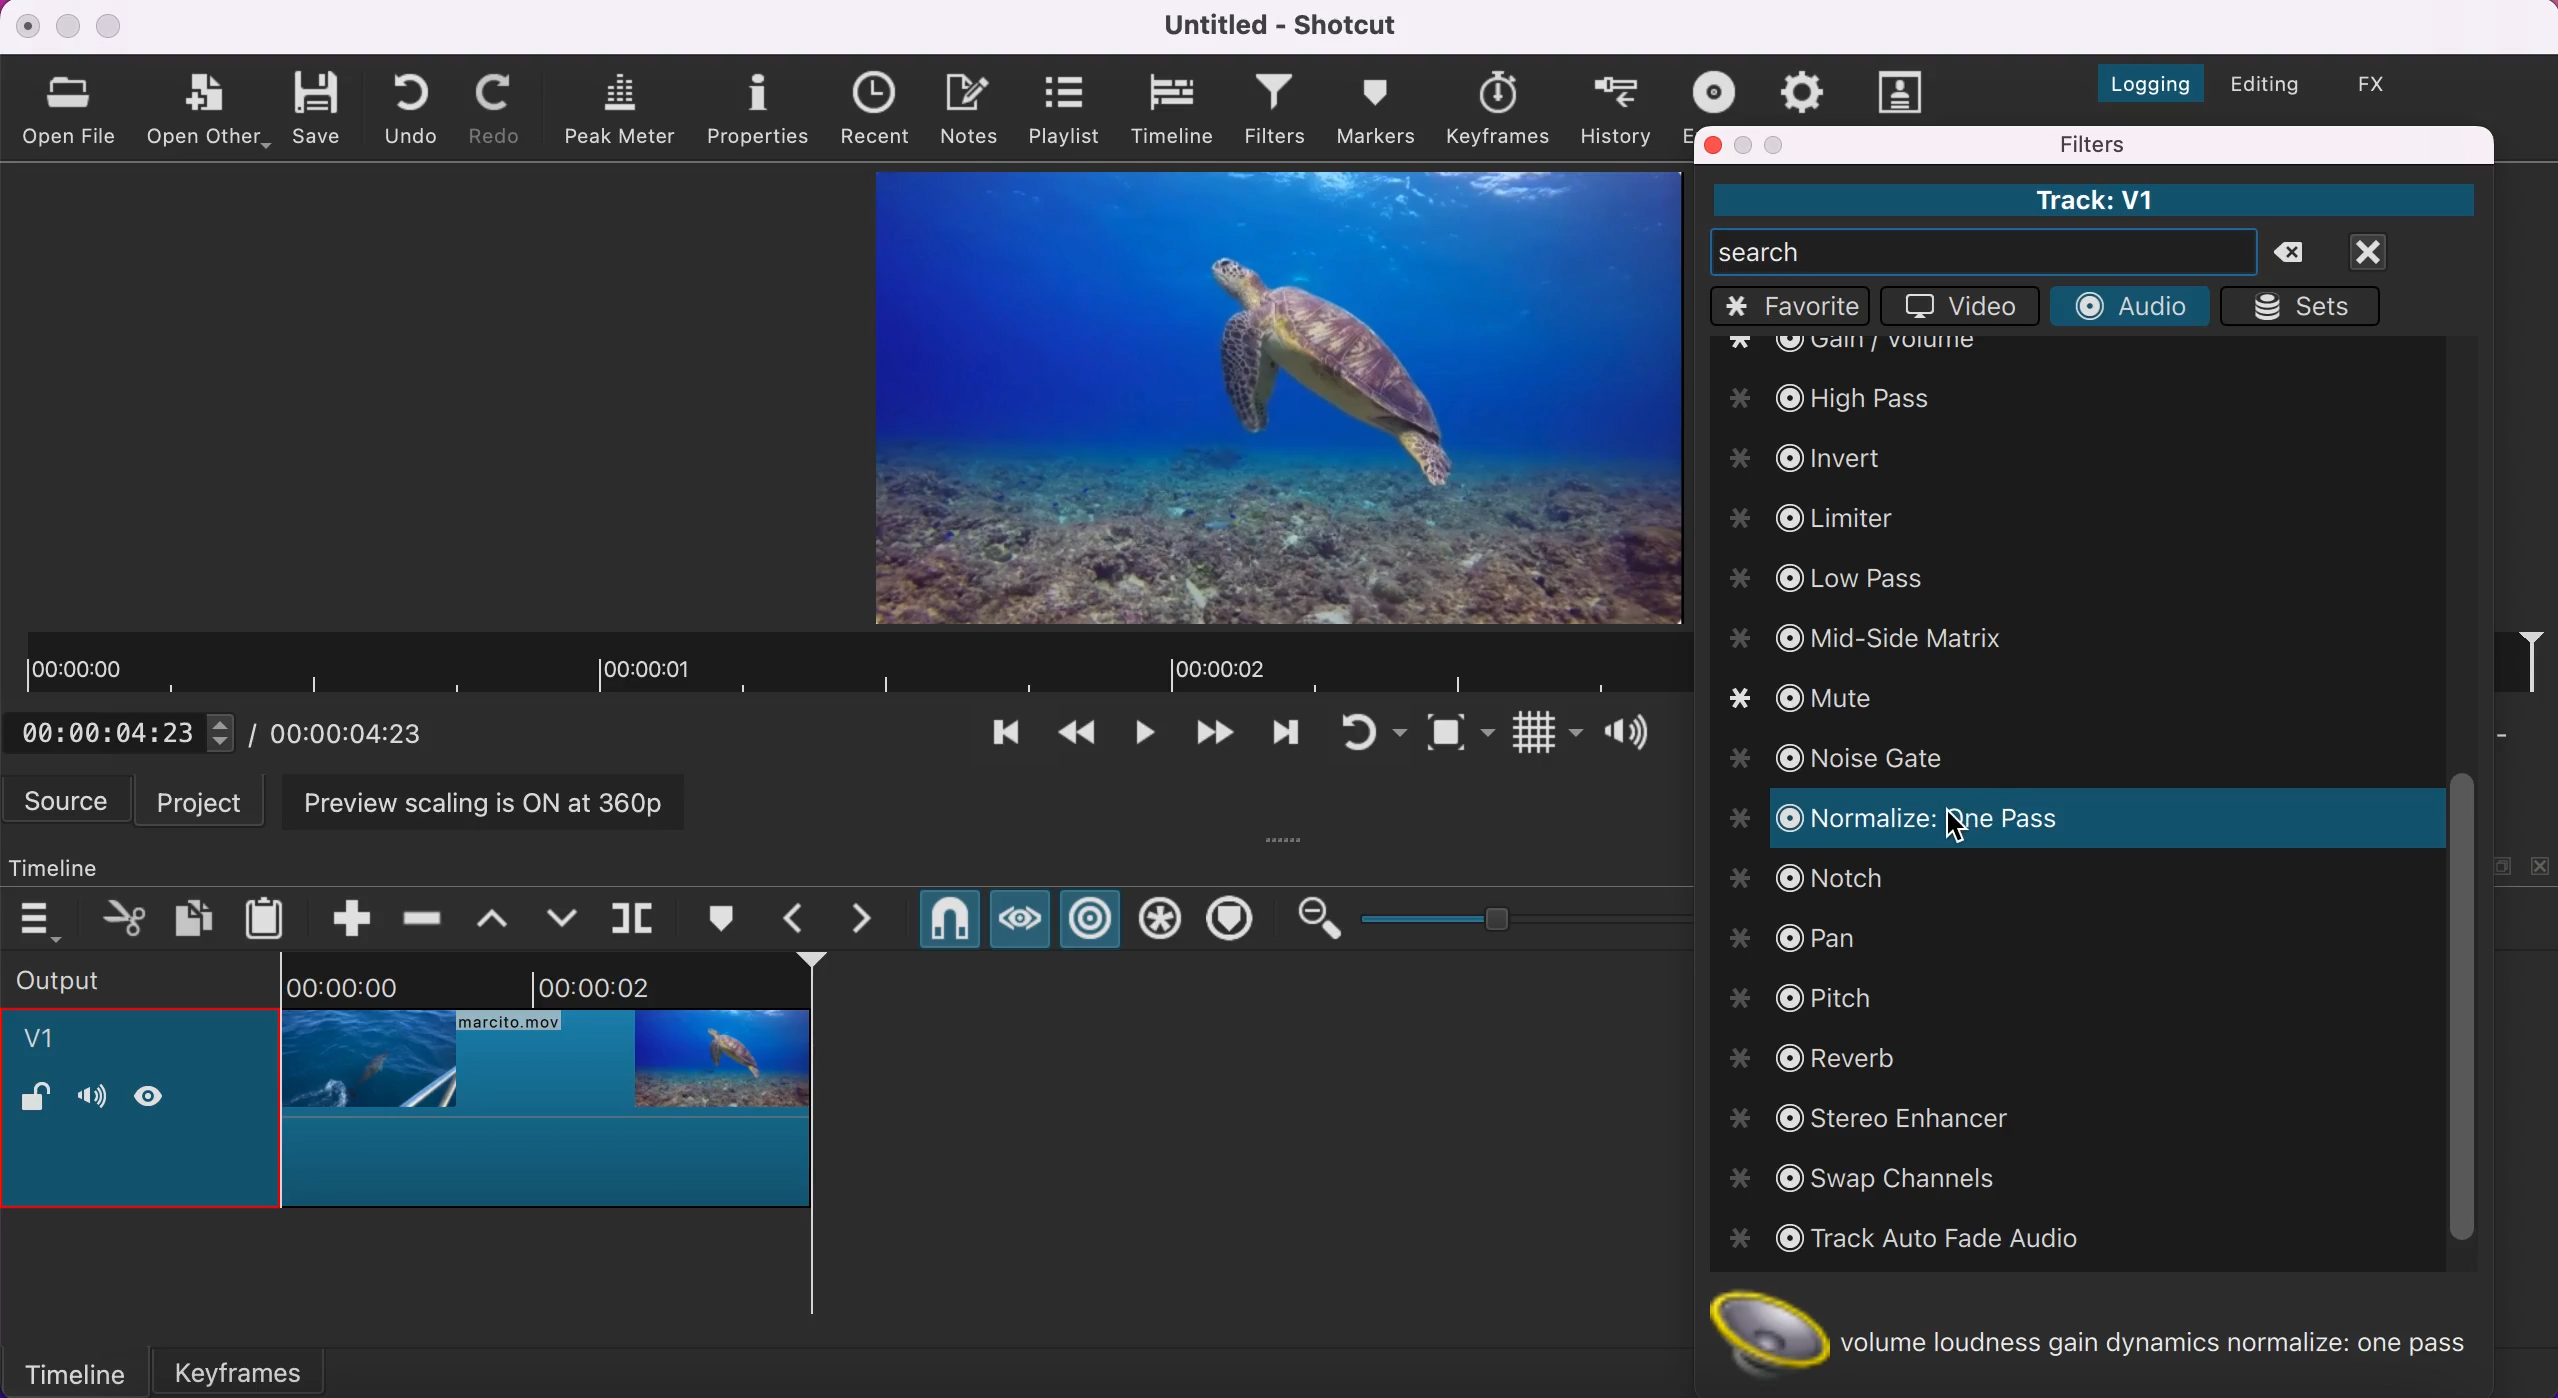 The height and width of the screenshot is (1398, 2558). I want to click on ripple, so click(1092, 921).